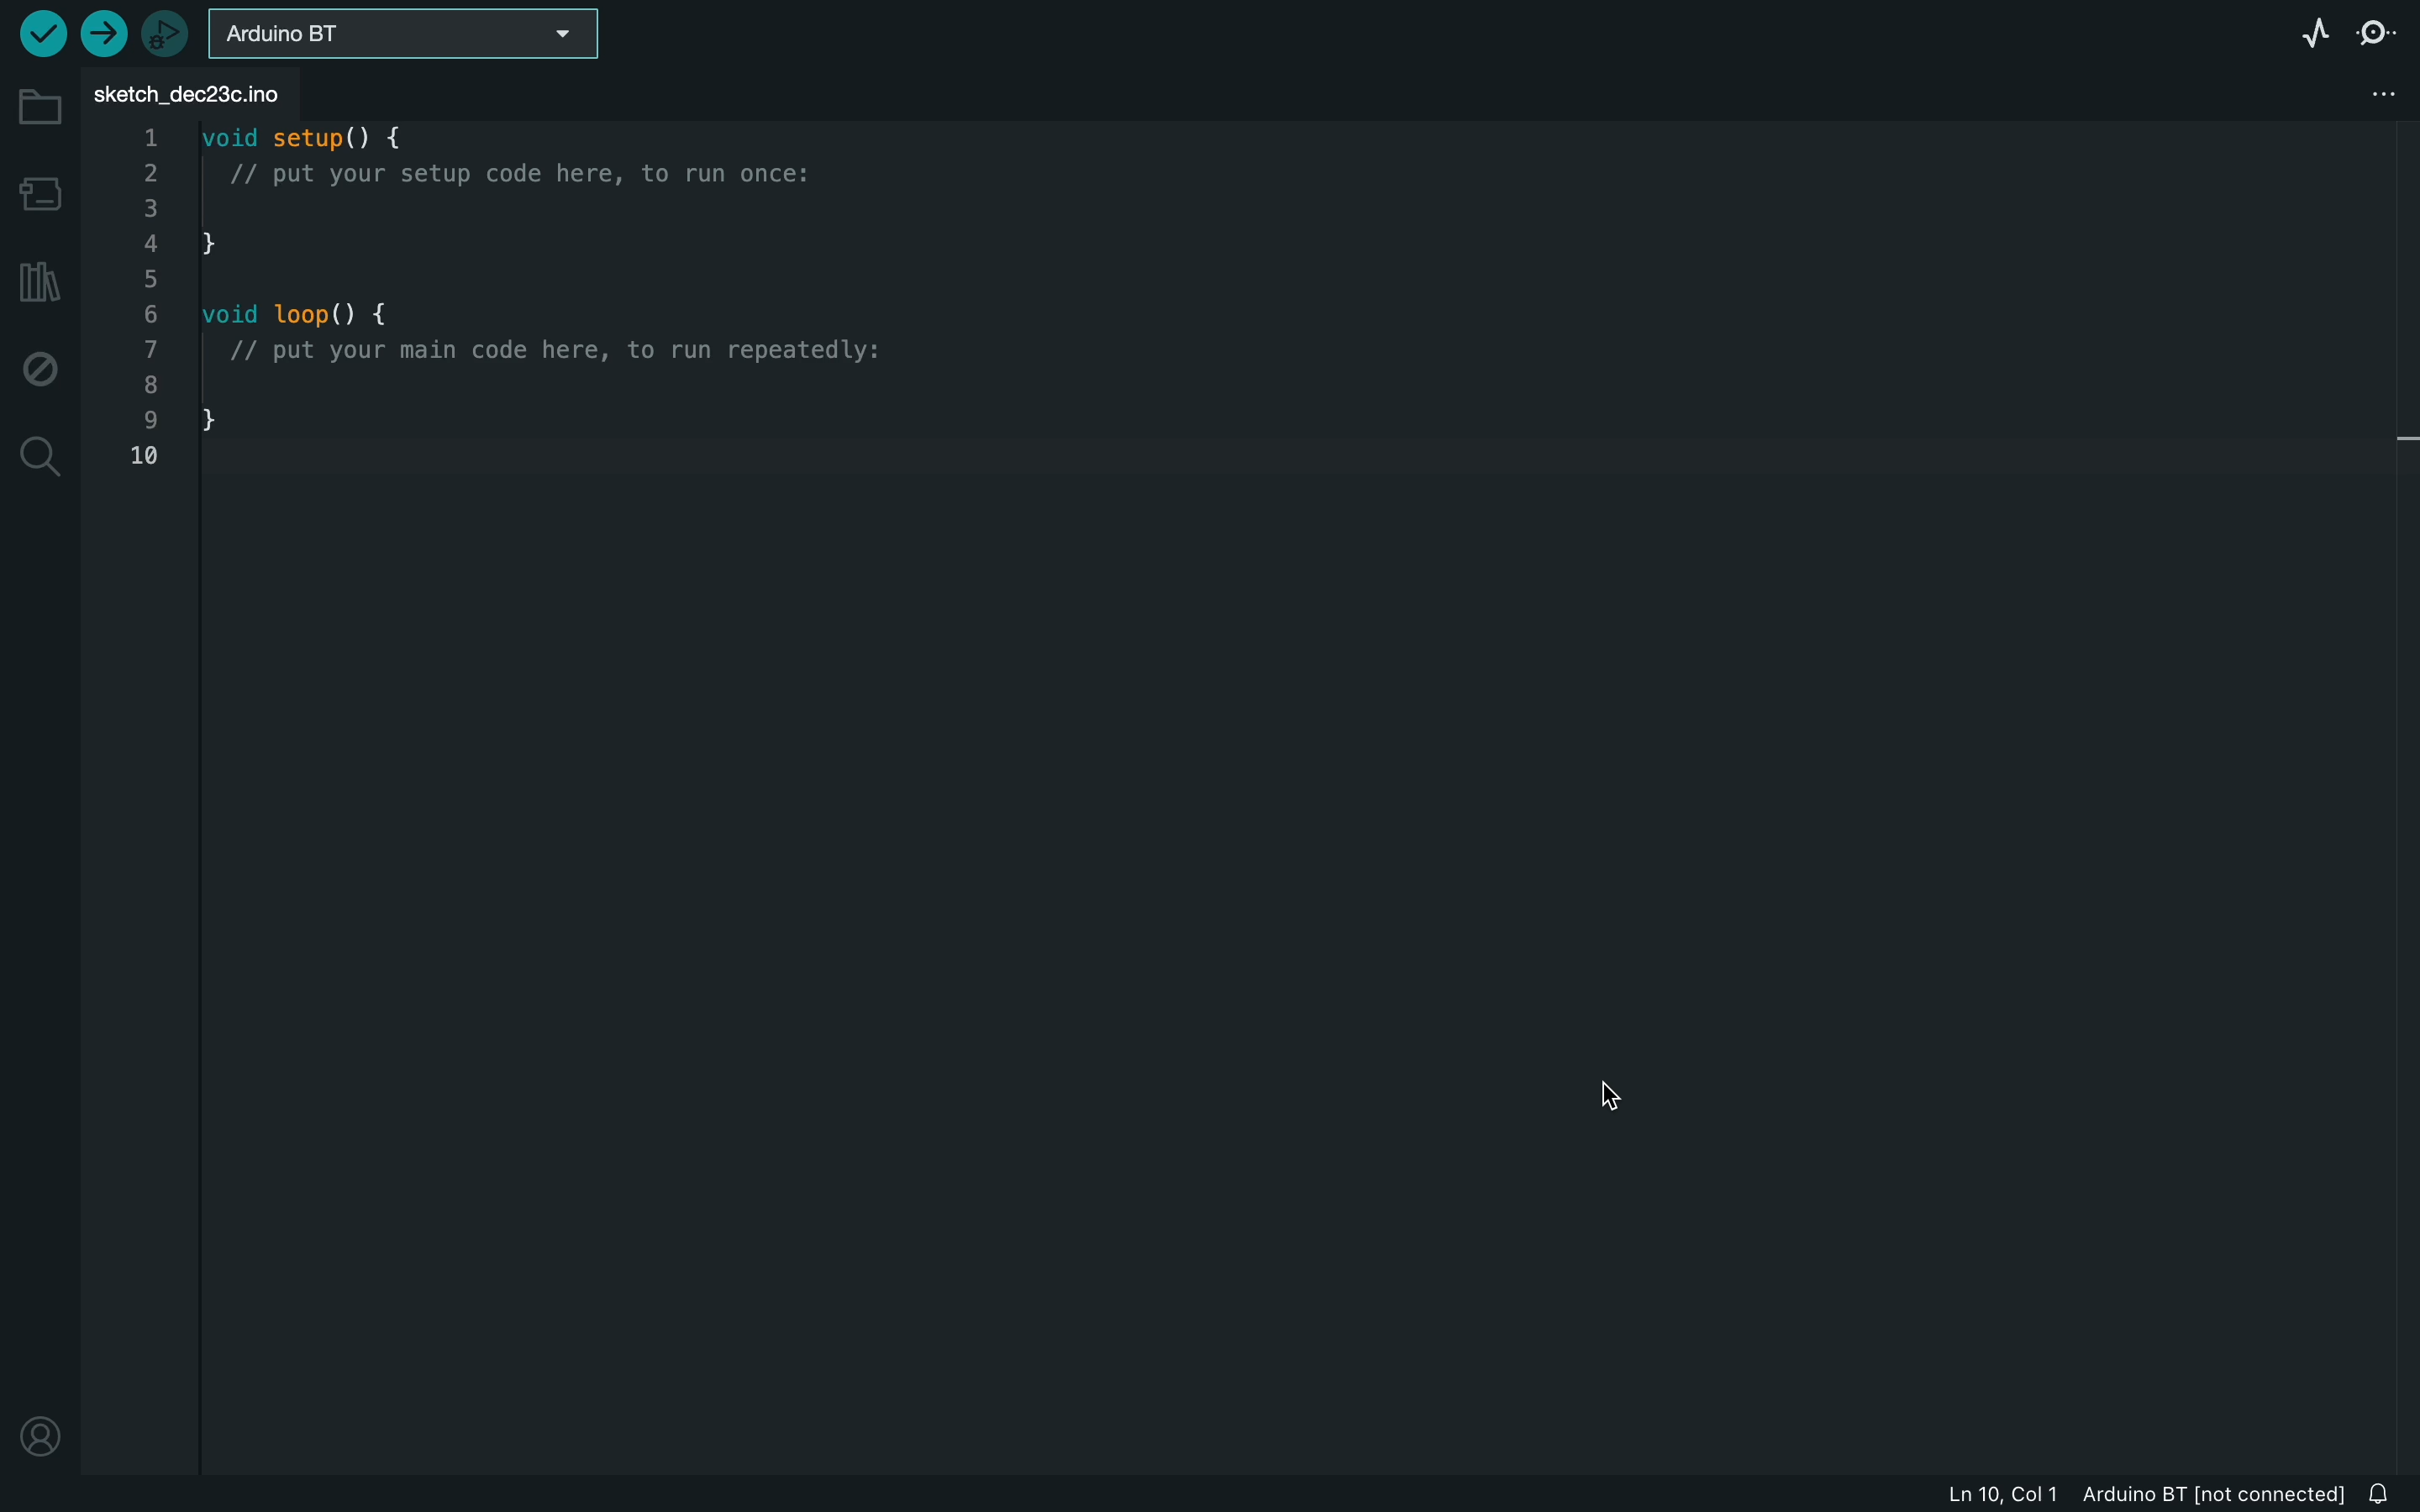 The image size is (2420, 1512). Describe the element at coordinates (41, 455) in the screenshot. I see `search` at that location.